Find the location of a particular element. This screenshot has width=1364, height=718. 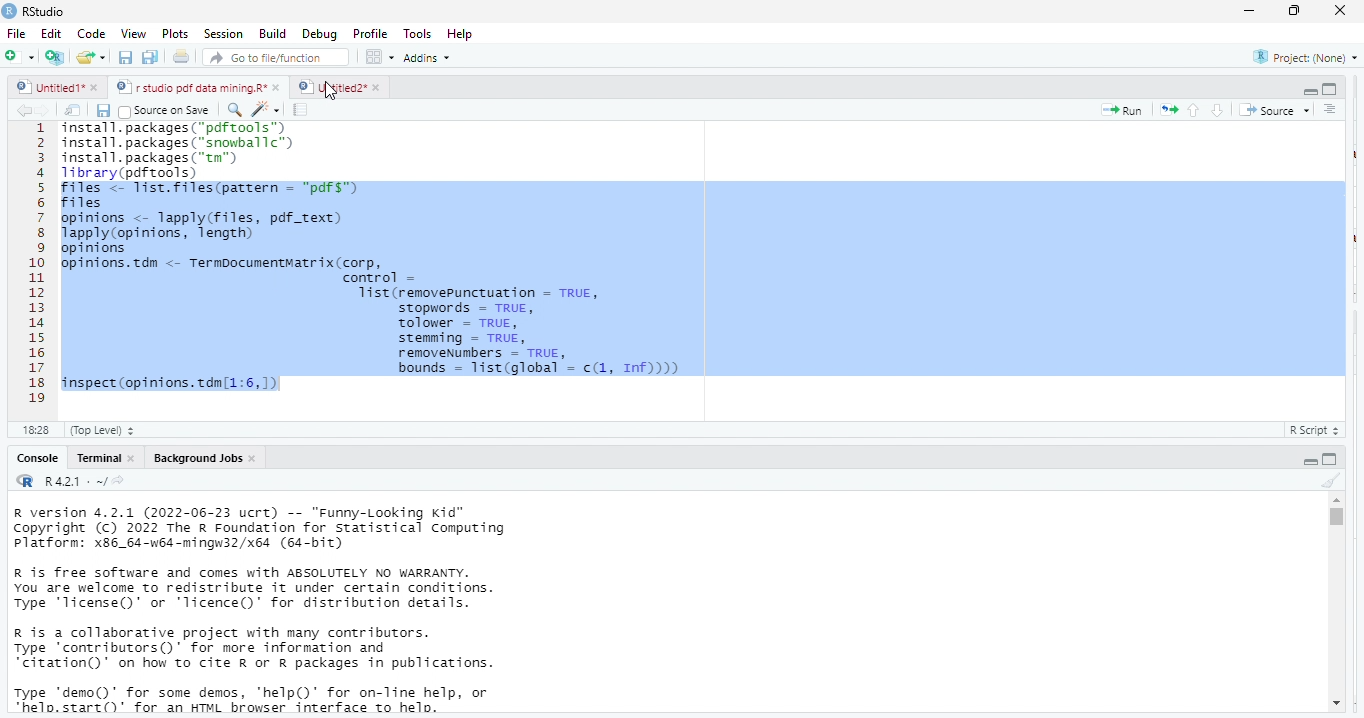

print the current file is located at coordinates (182, 58).